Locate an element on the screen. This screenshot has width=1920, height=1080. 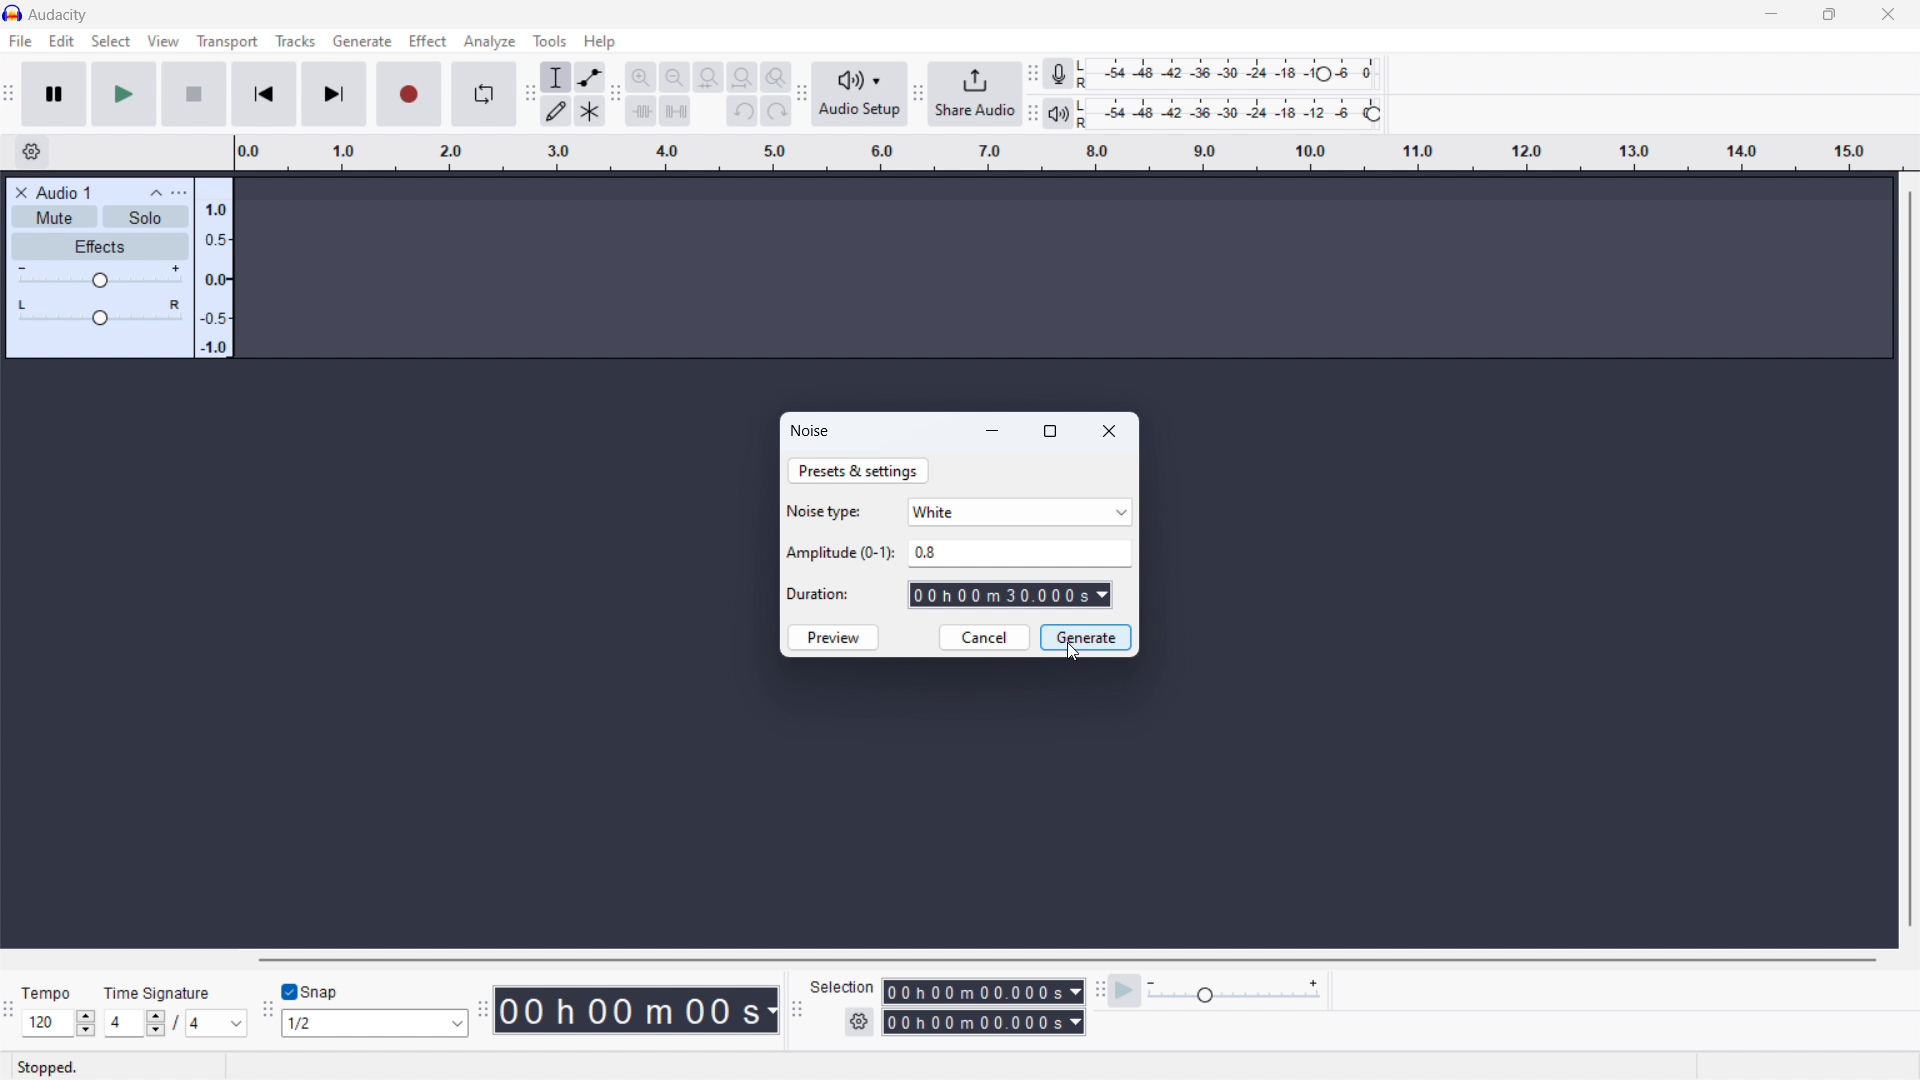
draw tool is located at coordinates (556, 111).